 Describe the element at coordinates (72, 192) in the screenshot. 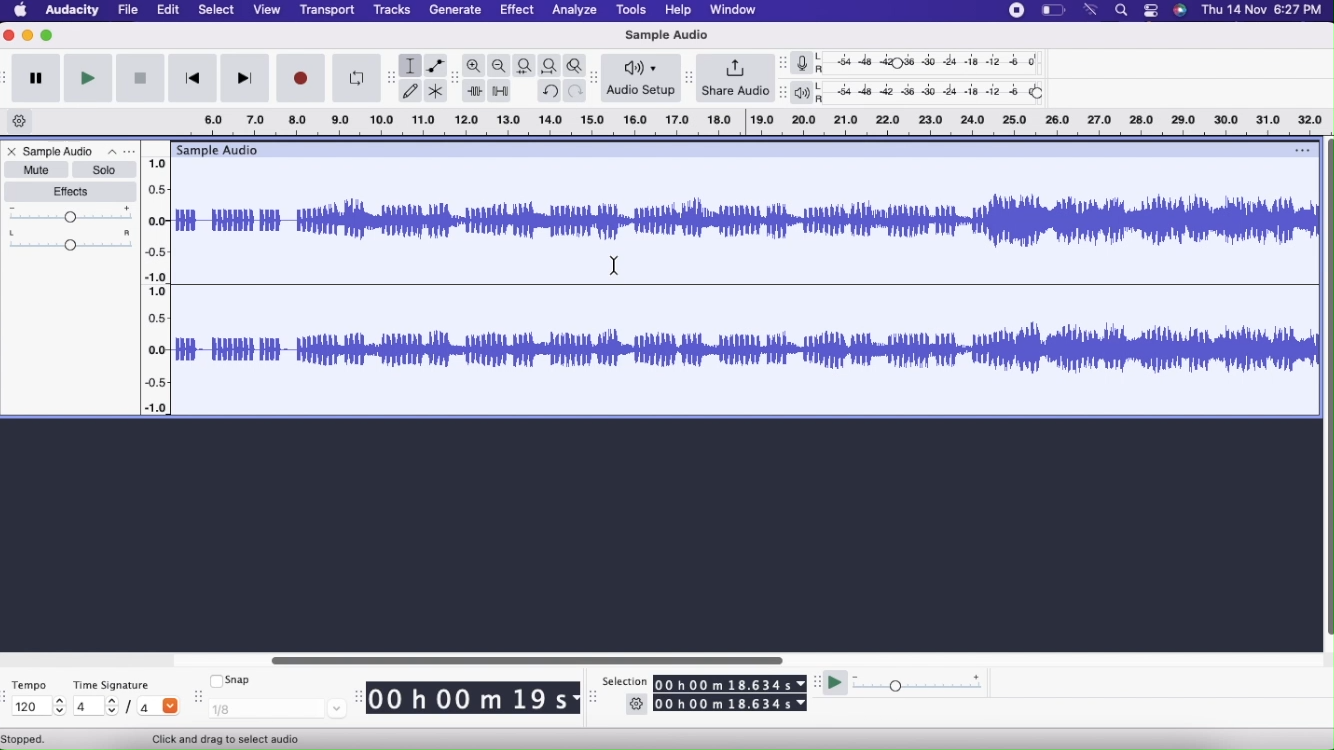

I see `Effects` at that location.